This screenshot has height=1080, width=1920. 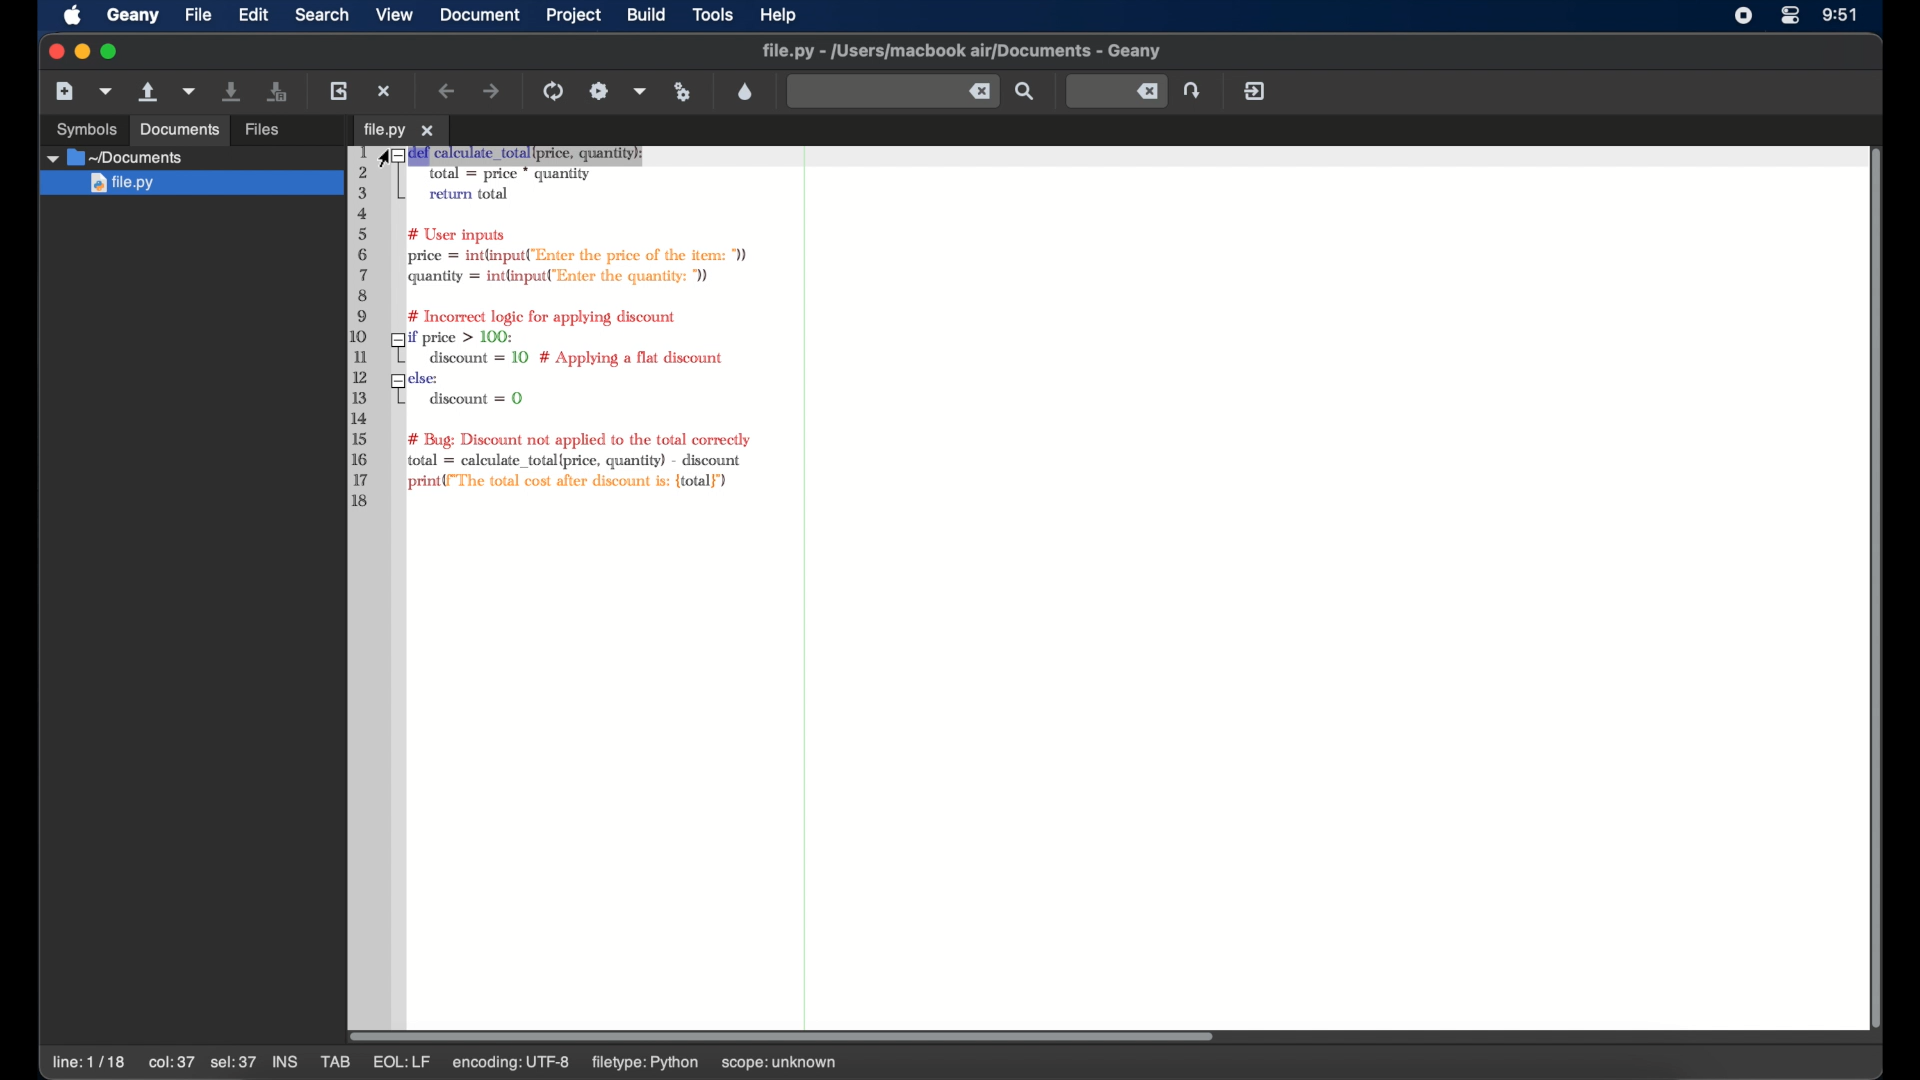 I want to click on navigate forward a location, so click(x=490, y=90).